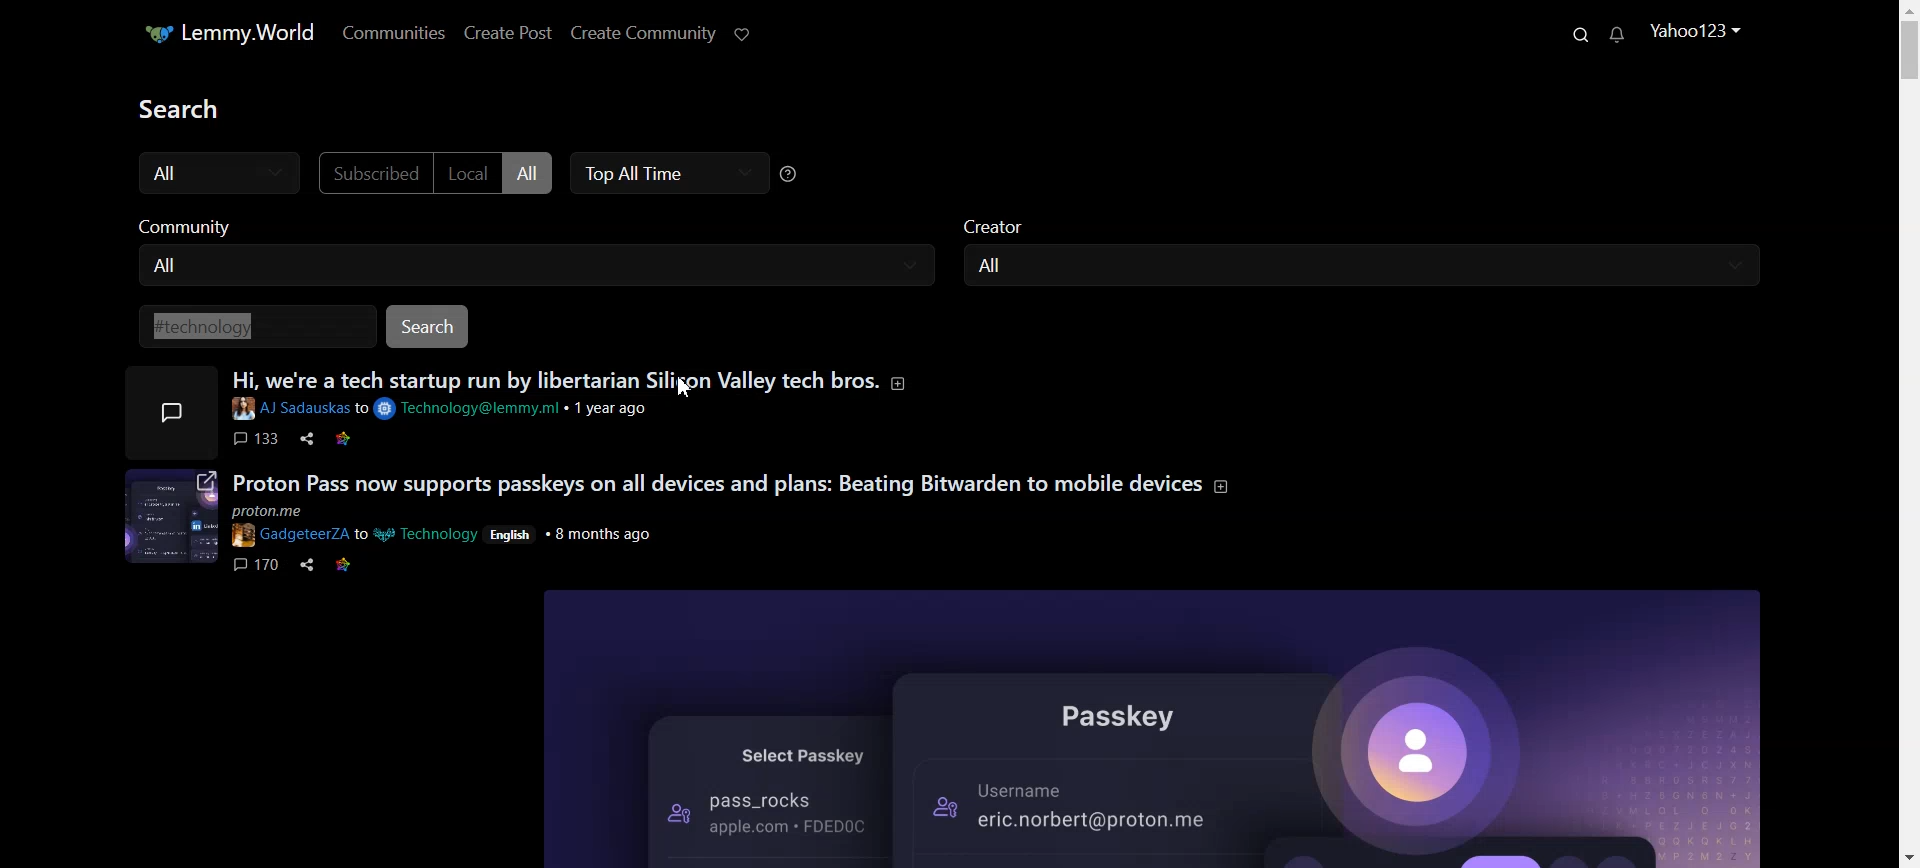 The image size is (1920, 868). What do you see at coordinates (532, 268) in the screenshot?
I see `All` at bounding box center [532, 268].